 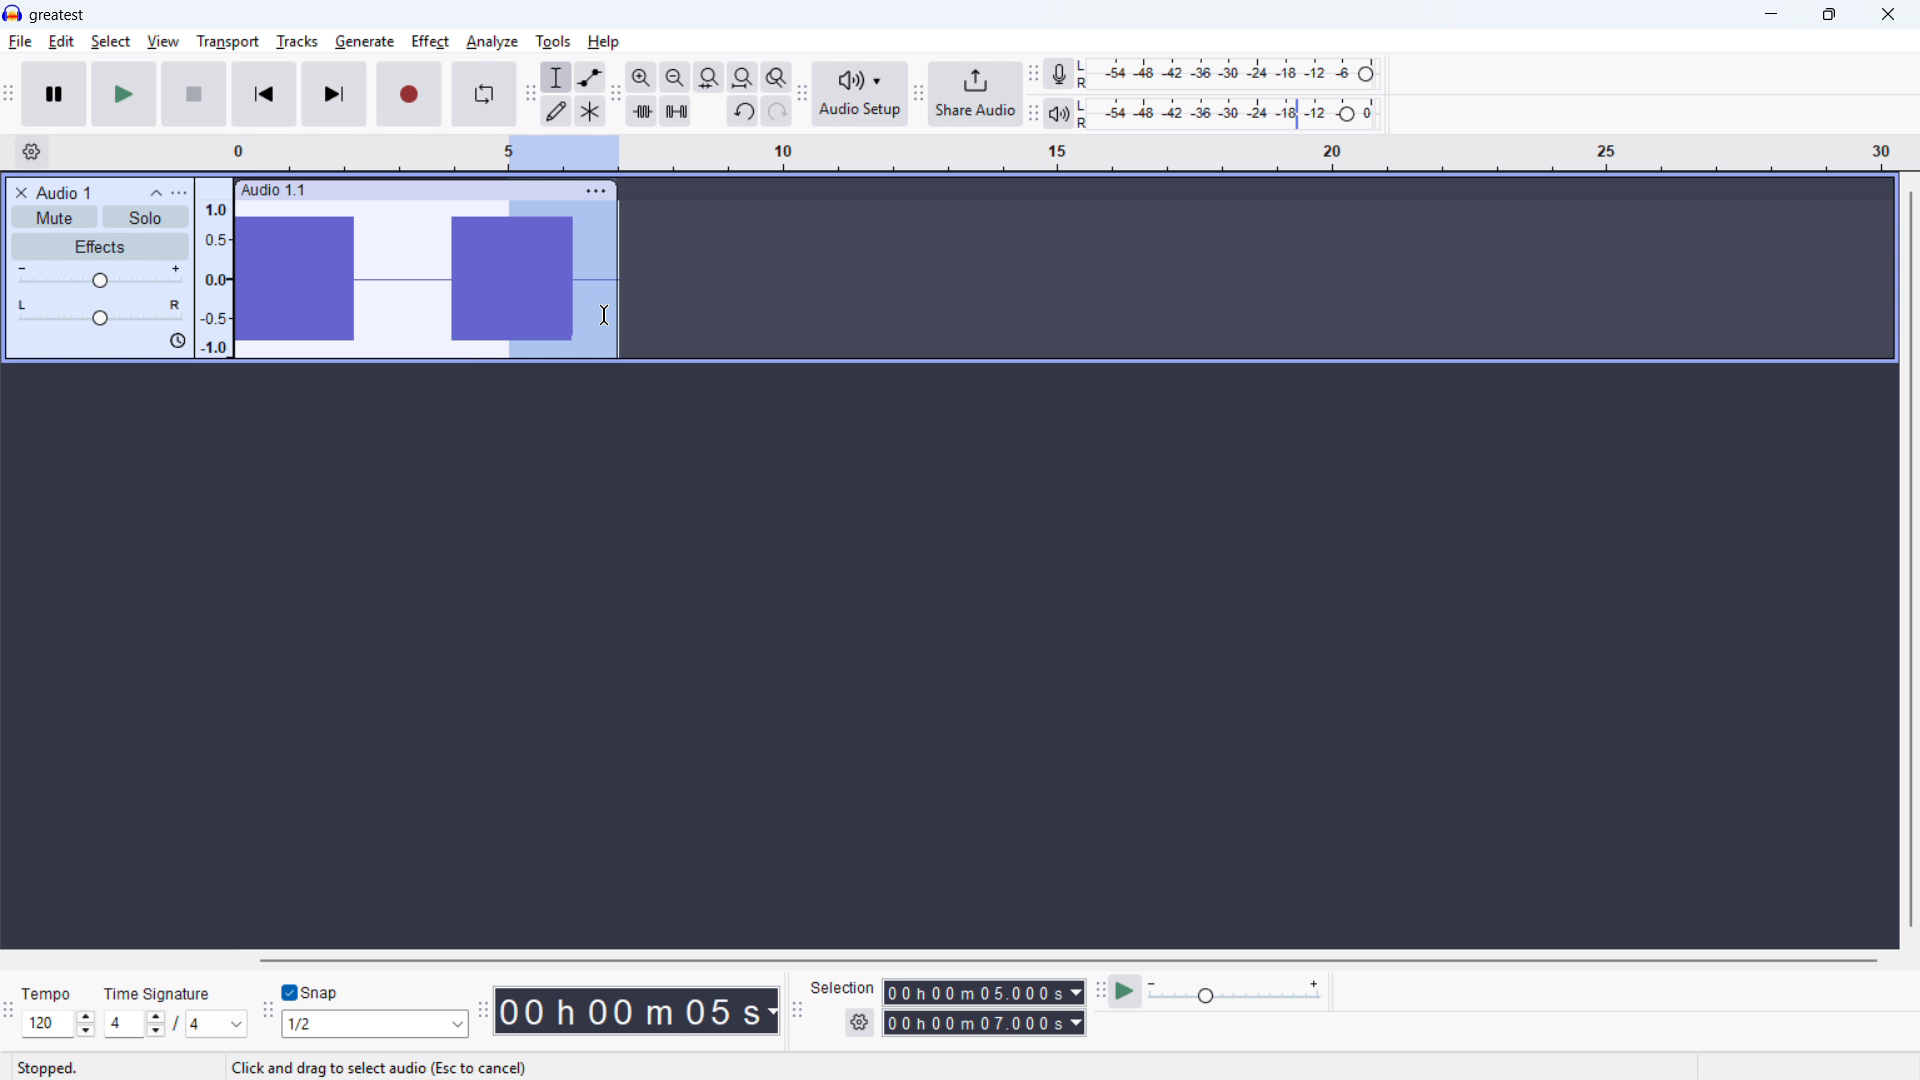 I want to click on Skip to start , so click(x=264, y=94).